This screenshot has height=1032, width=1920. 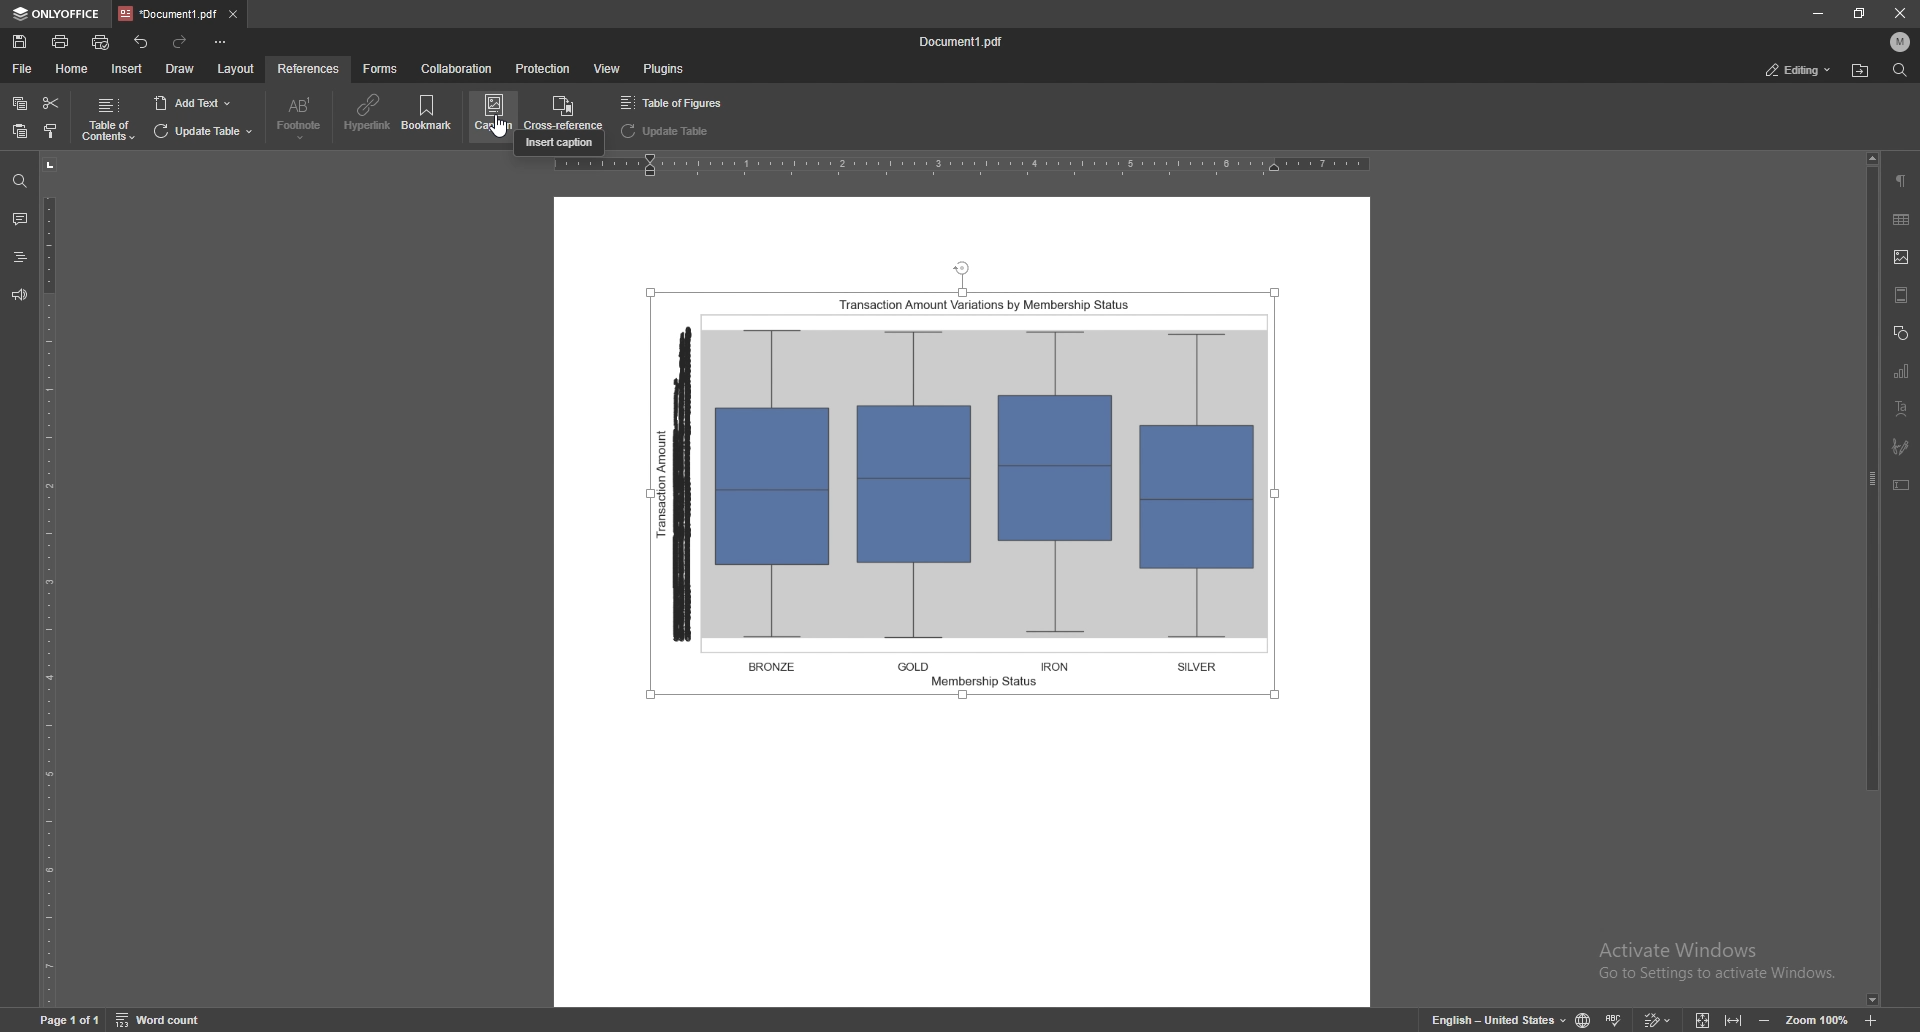 What do you see at coordinates (20, 182) in the screenshot?
I see `find` at bounding box center [20, 182].